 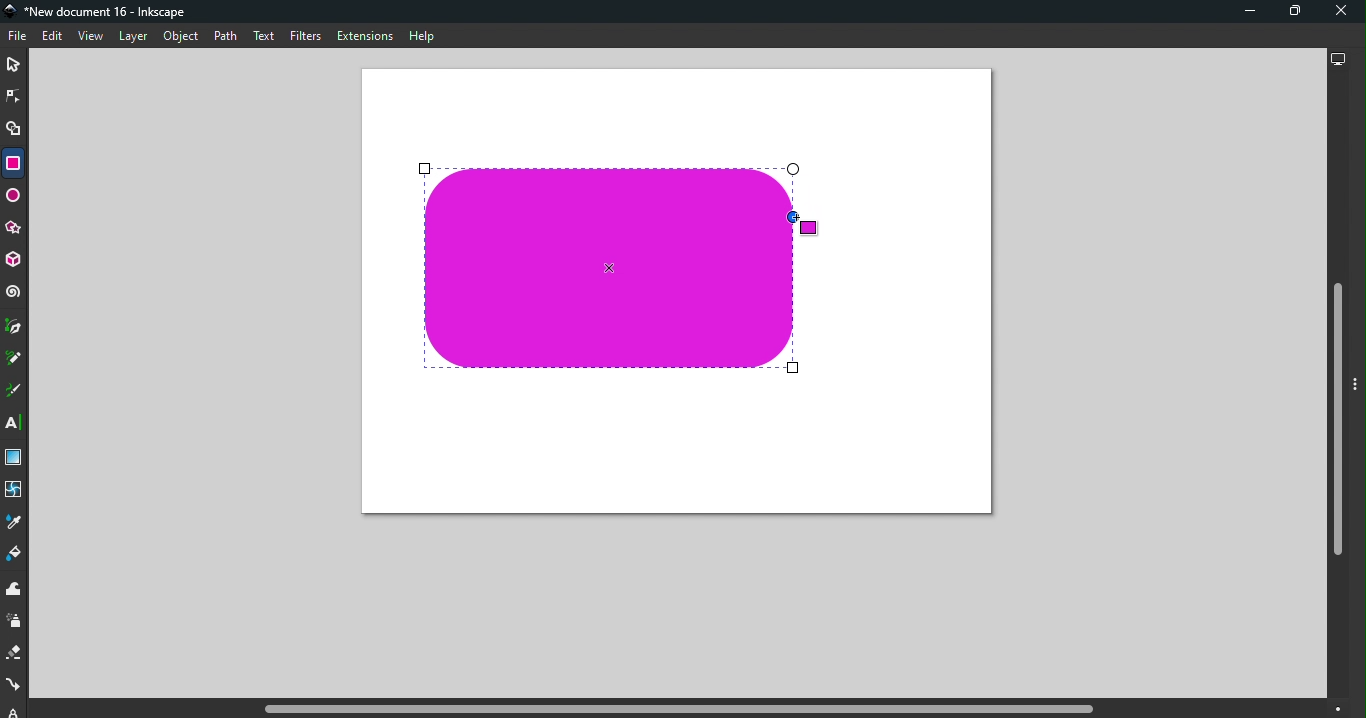 I want to click on Eraser tool, so click(x=16, y=653).